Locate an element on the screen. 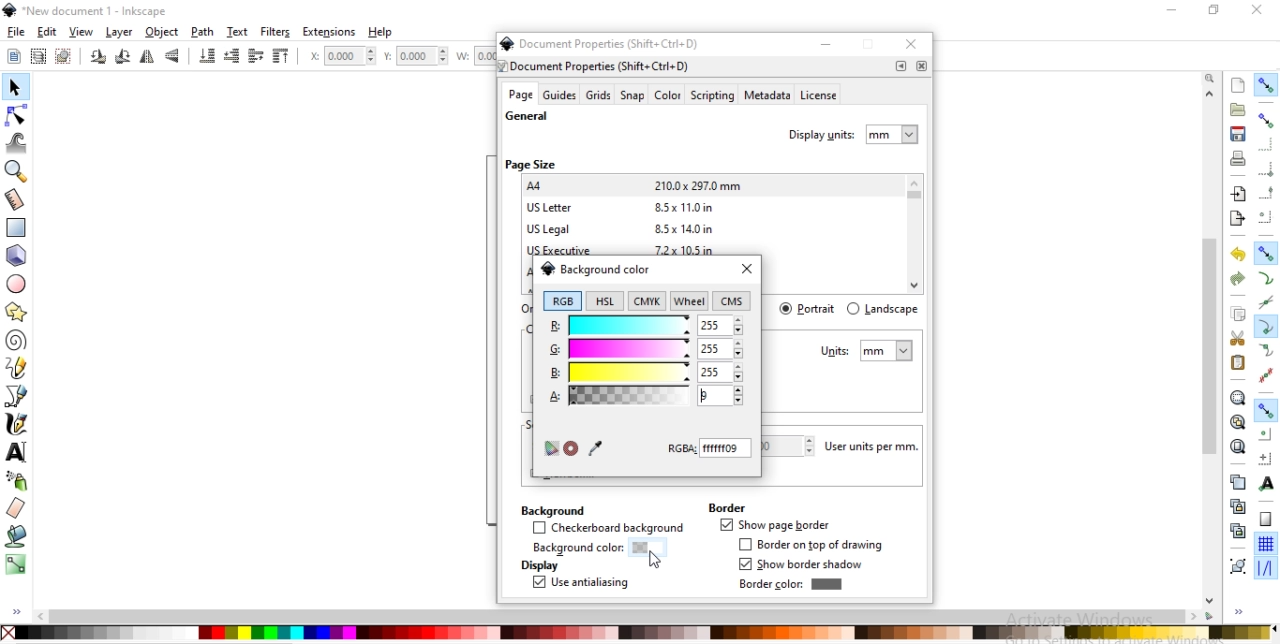  close is located at coordinates (746, 270).